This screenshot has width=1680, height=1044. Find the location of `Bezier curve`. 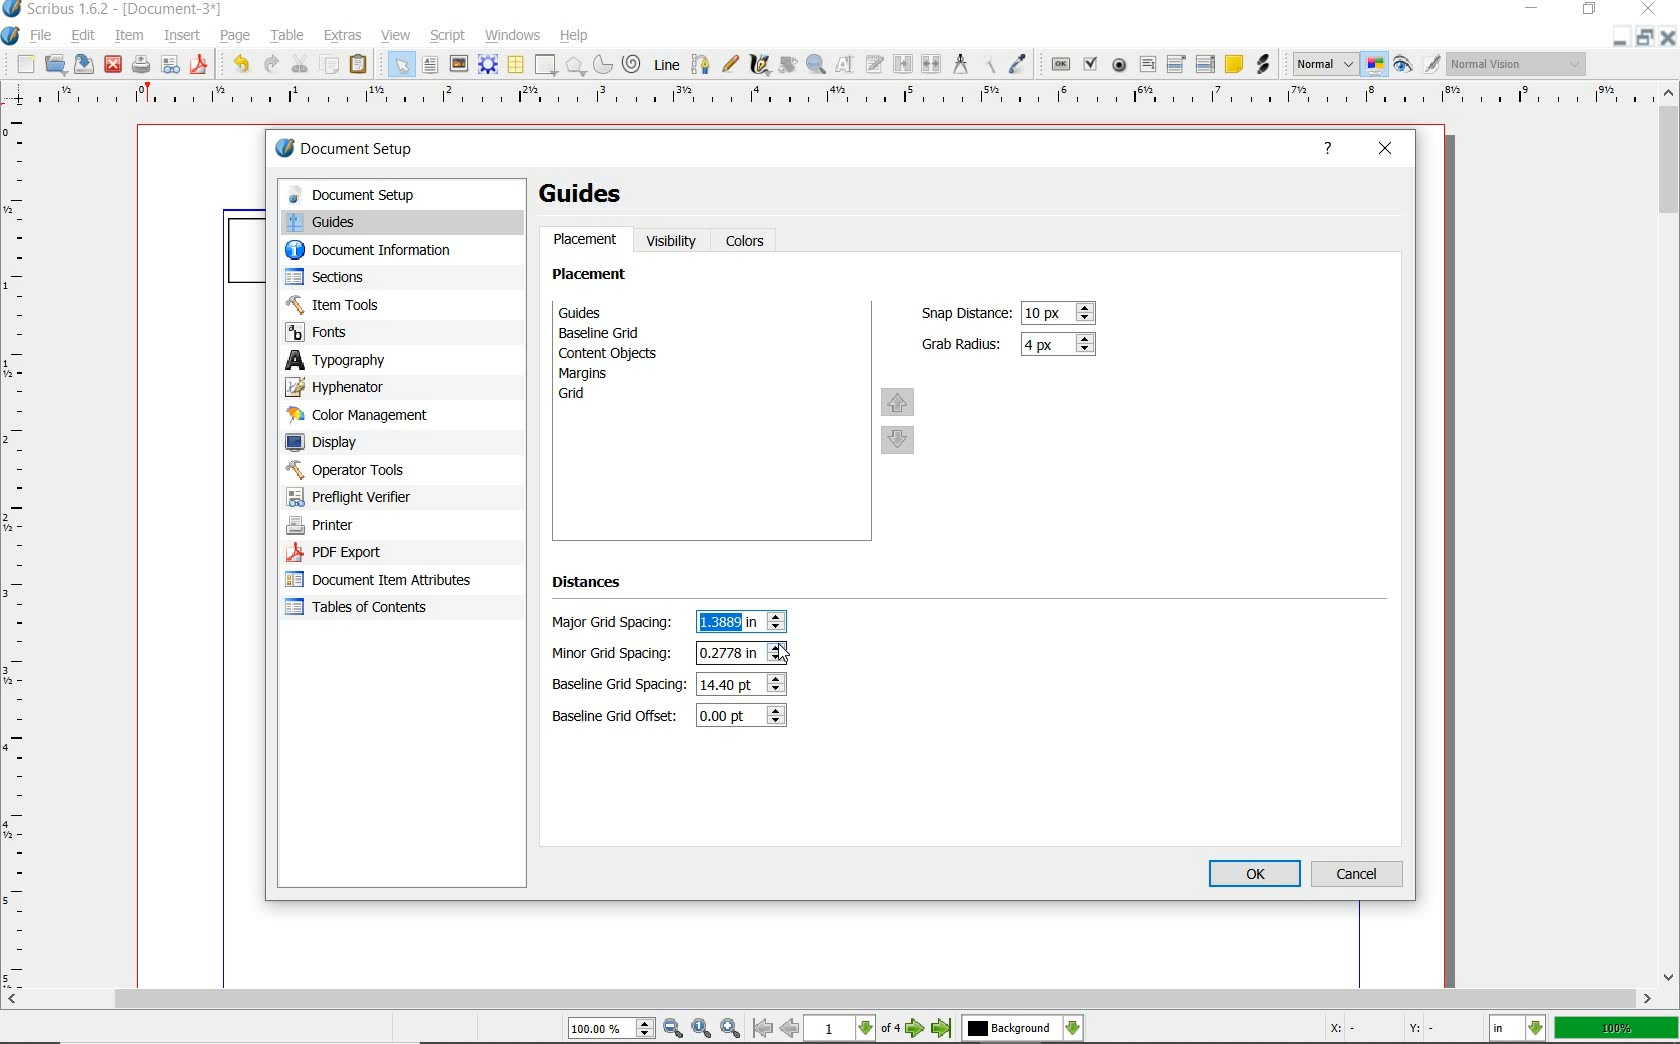

Bezier curve is located at coordinates (700, 64).